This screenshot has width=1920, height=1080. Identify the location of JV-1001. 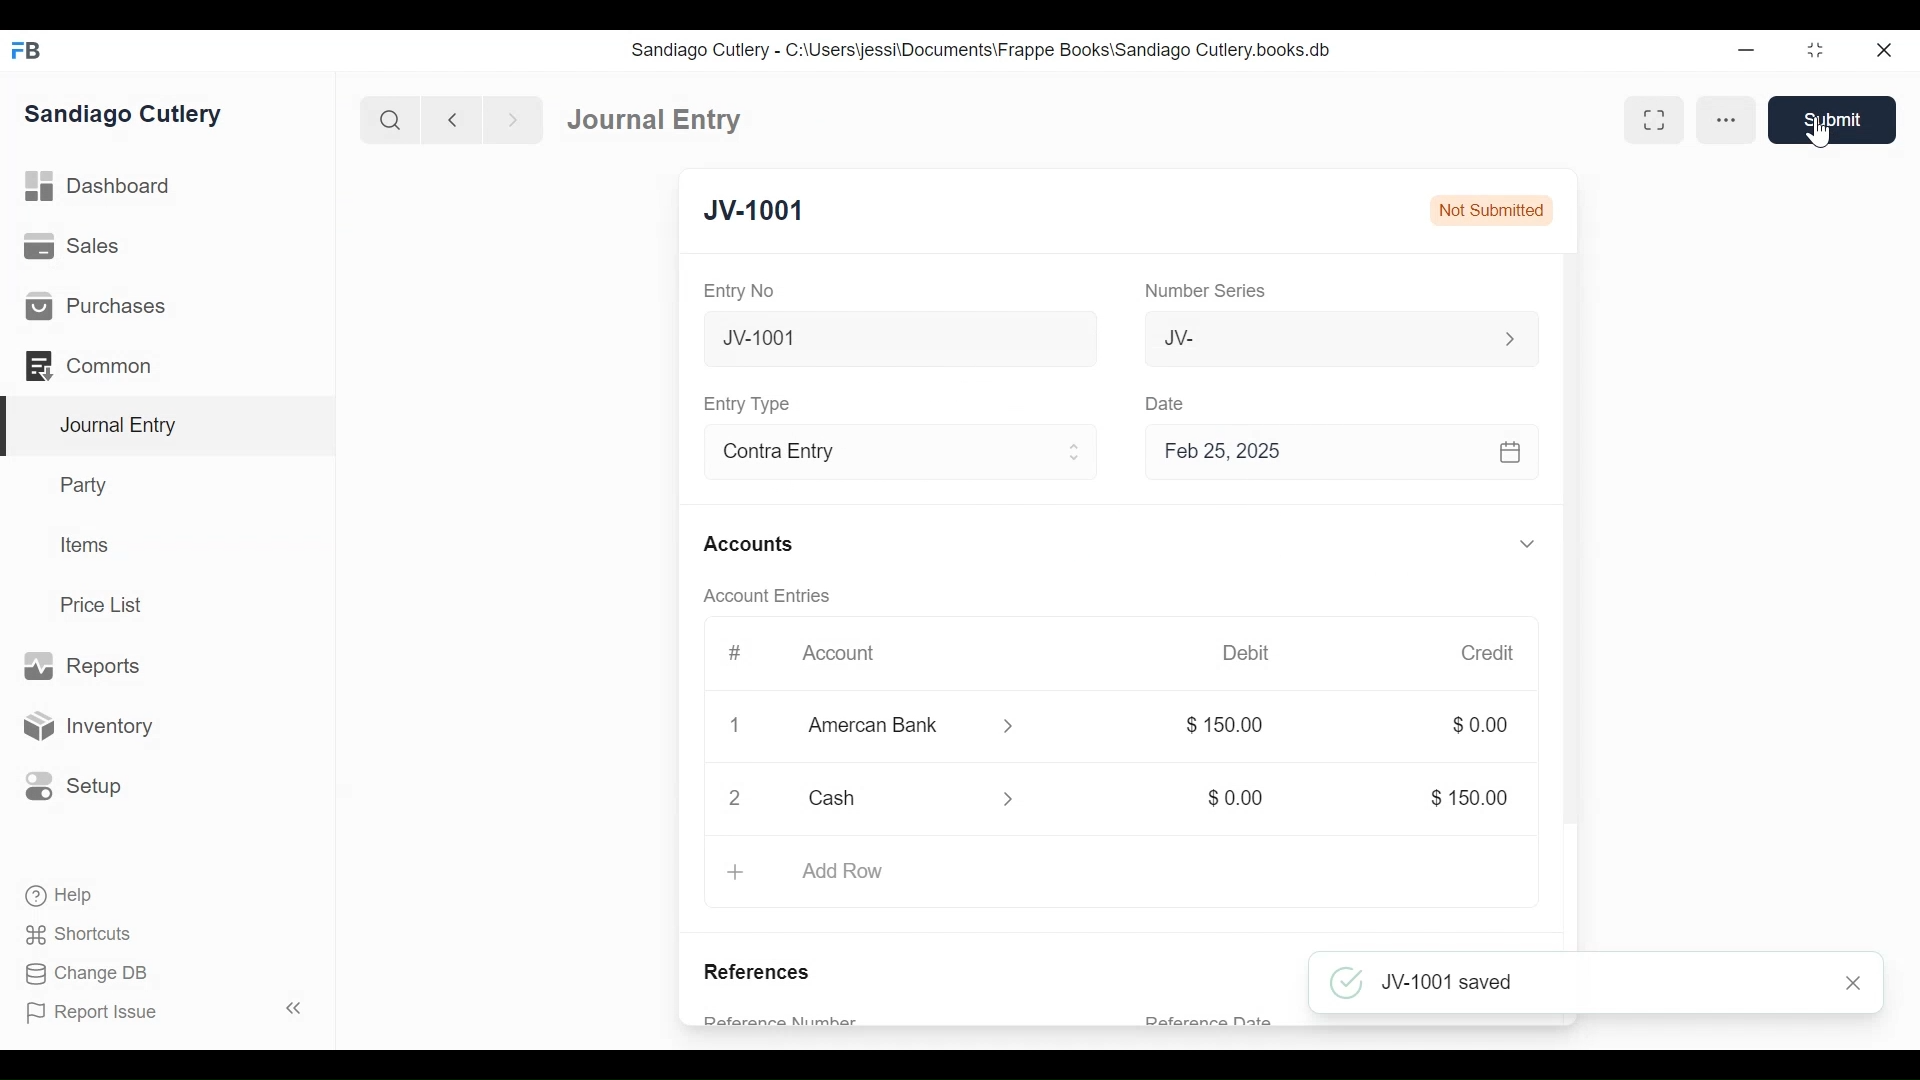
(754, 212).